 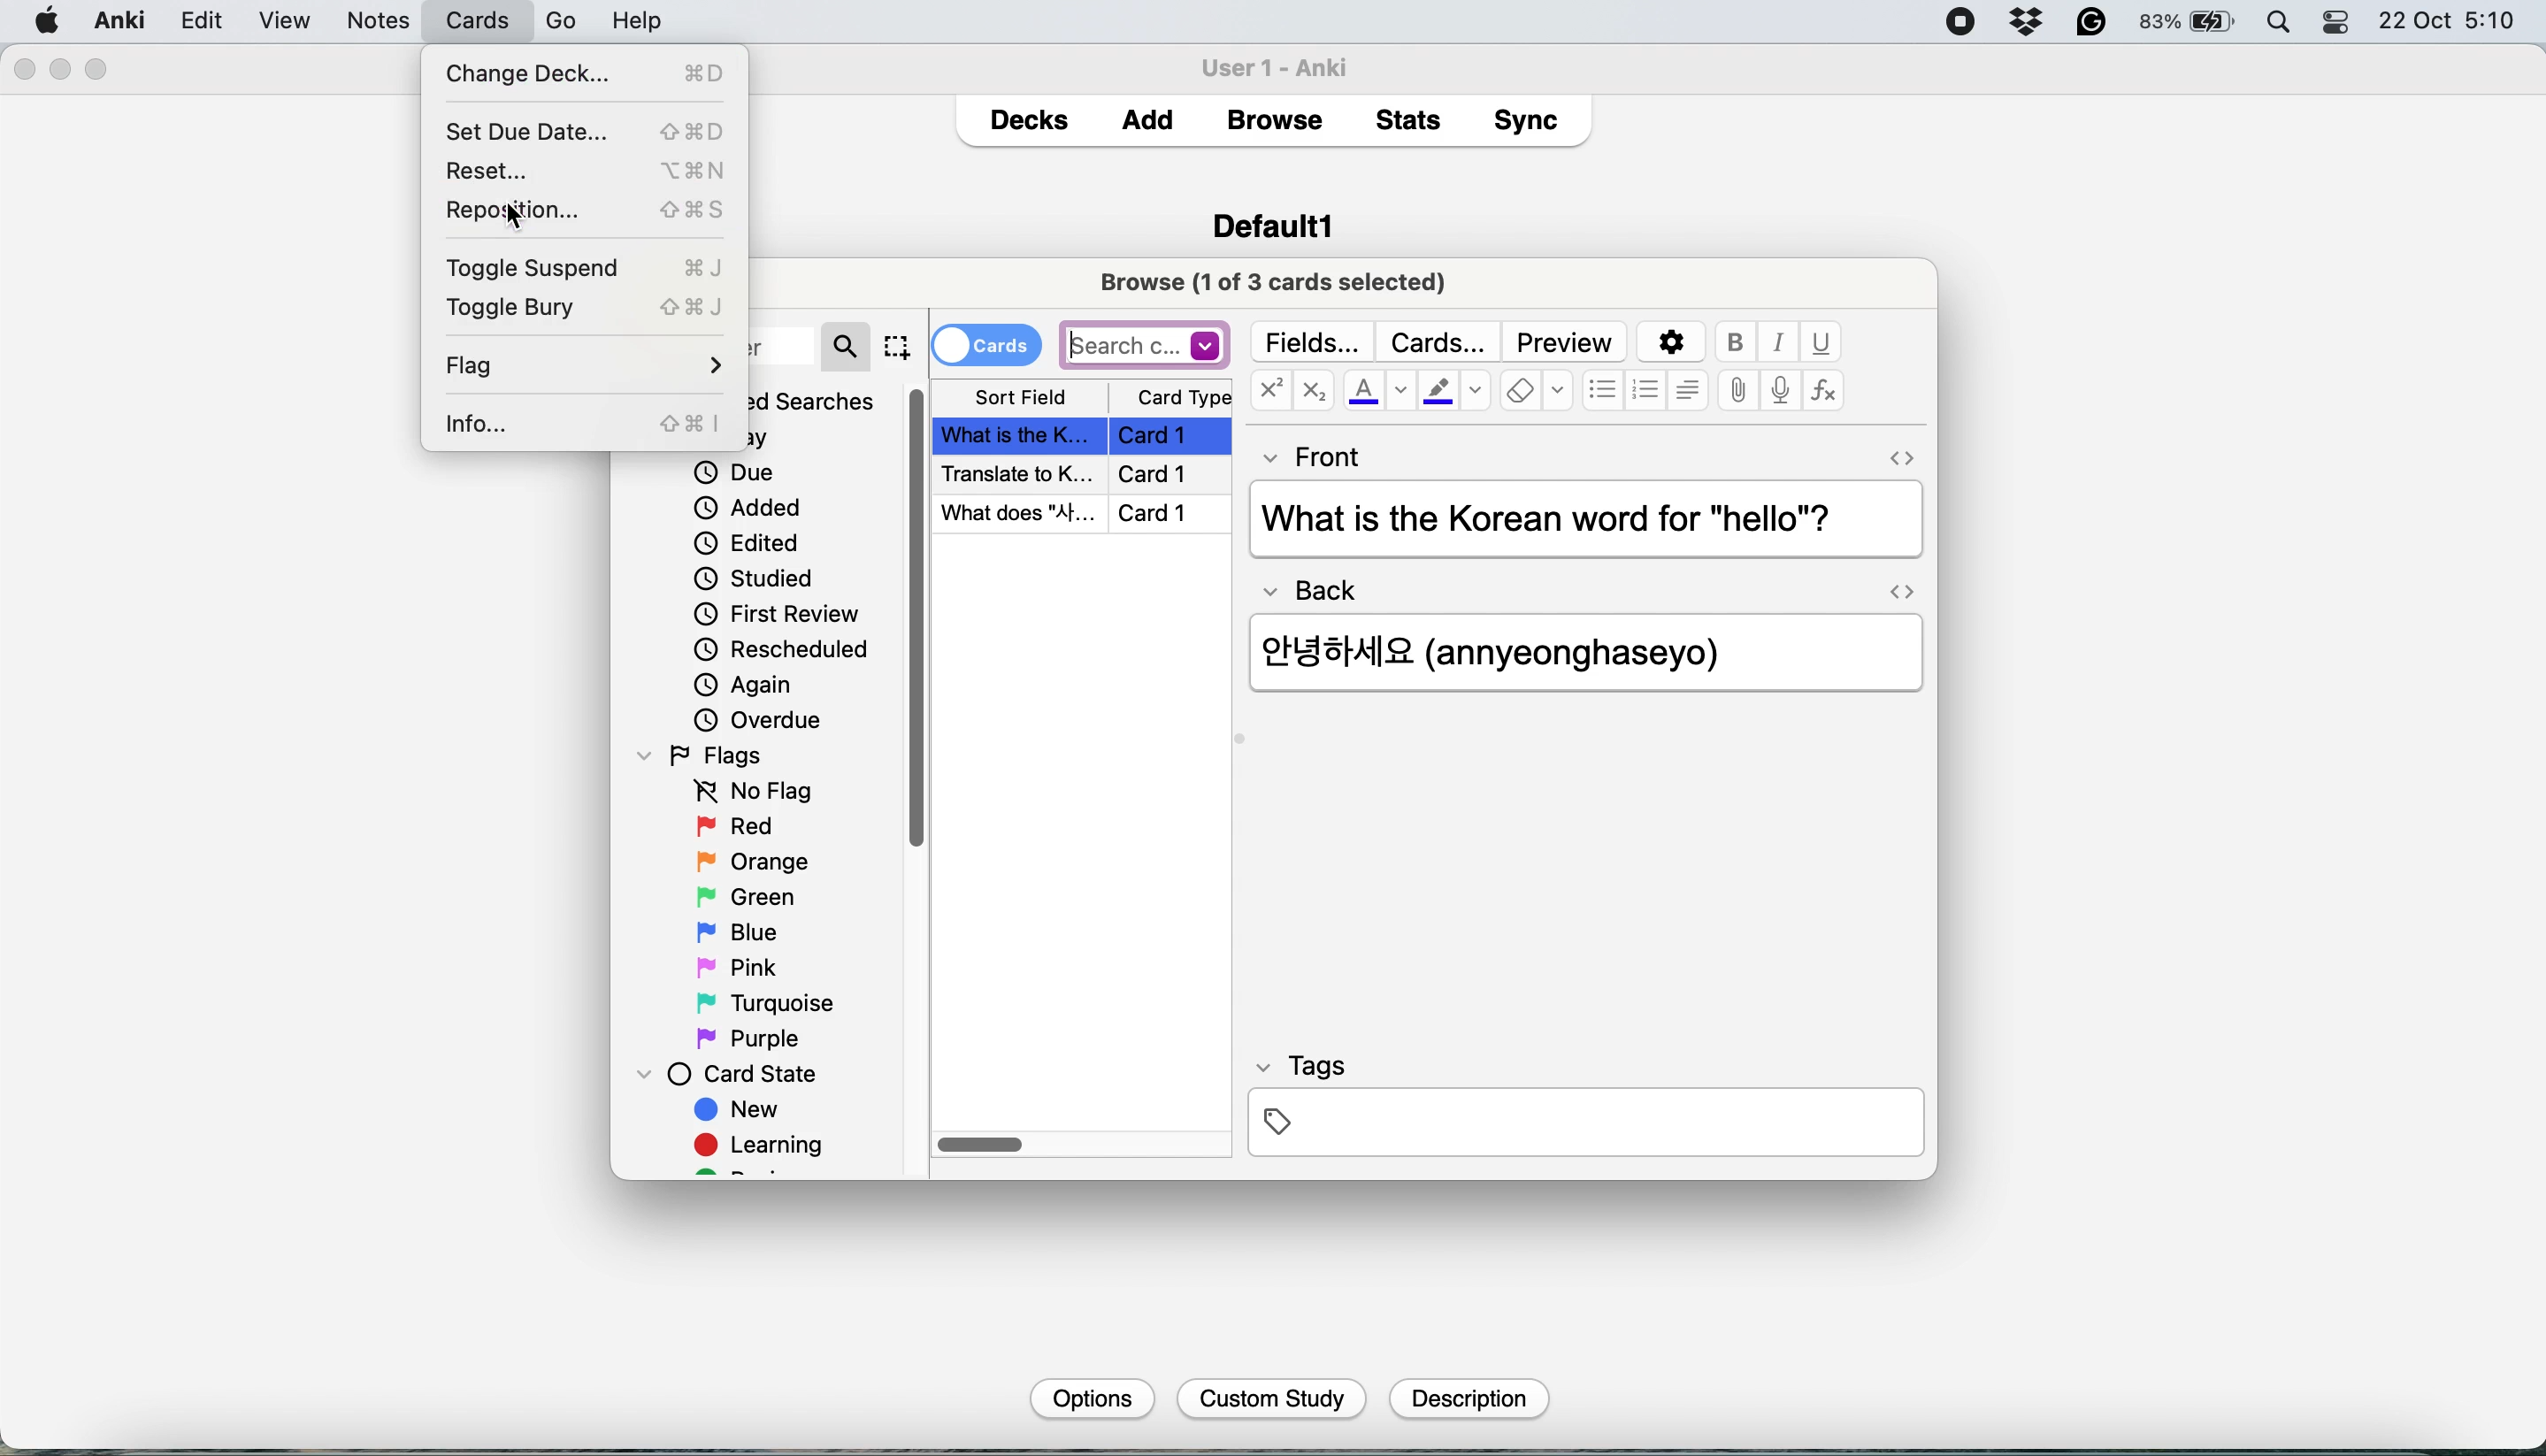 I want to click on change deck, so click(x=594, y=70).